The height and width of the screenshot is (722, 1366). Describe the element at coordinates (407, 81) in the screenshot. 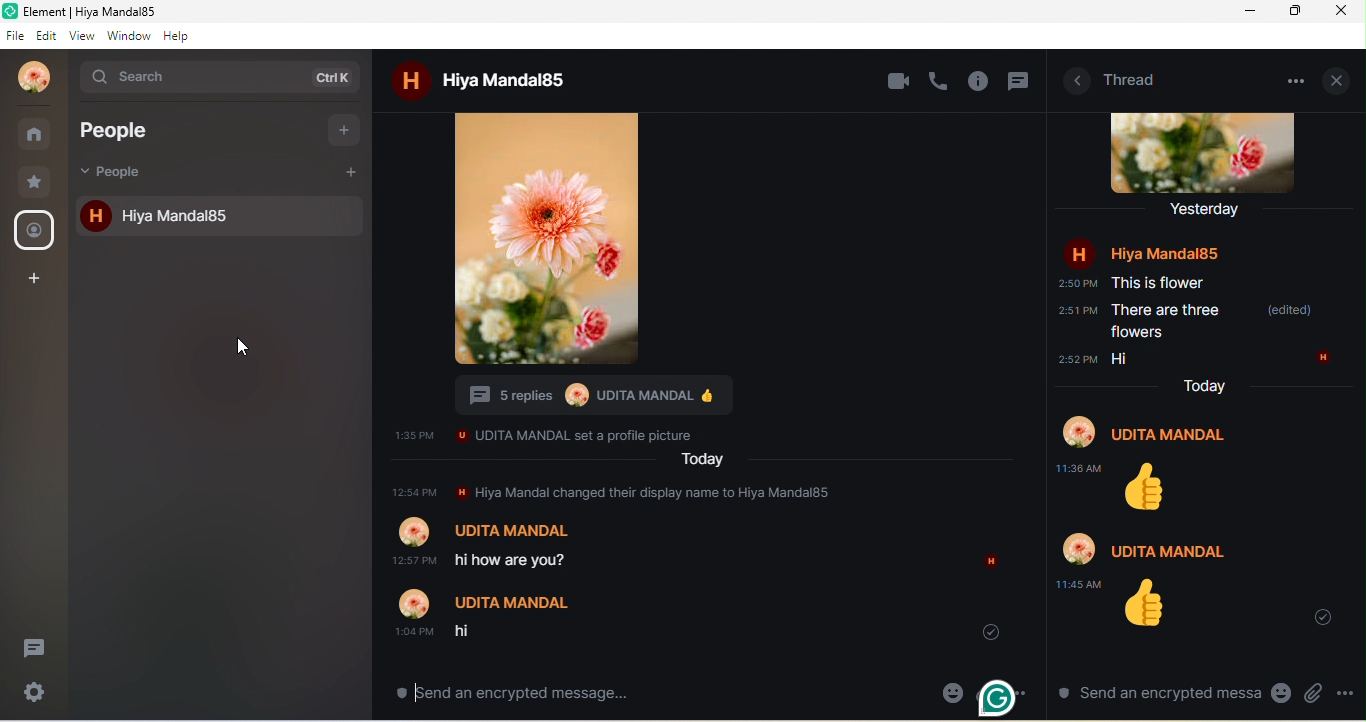

I see `h` at that location.